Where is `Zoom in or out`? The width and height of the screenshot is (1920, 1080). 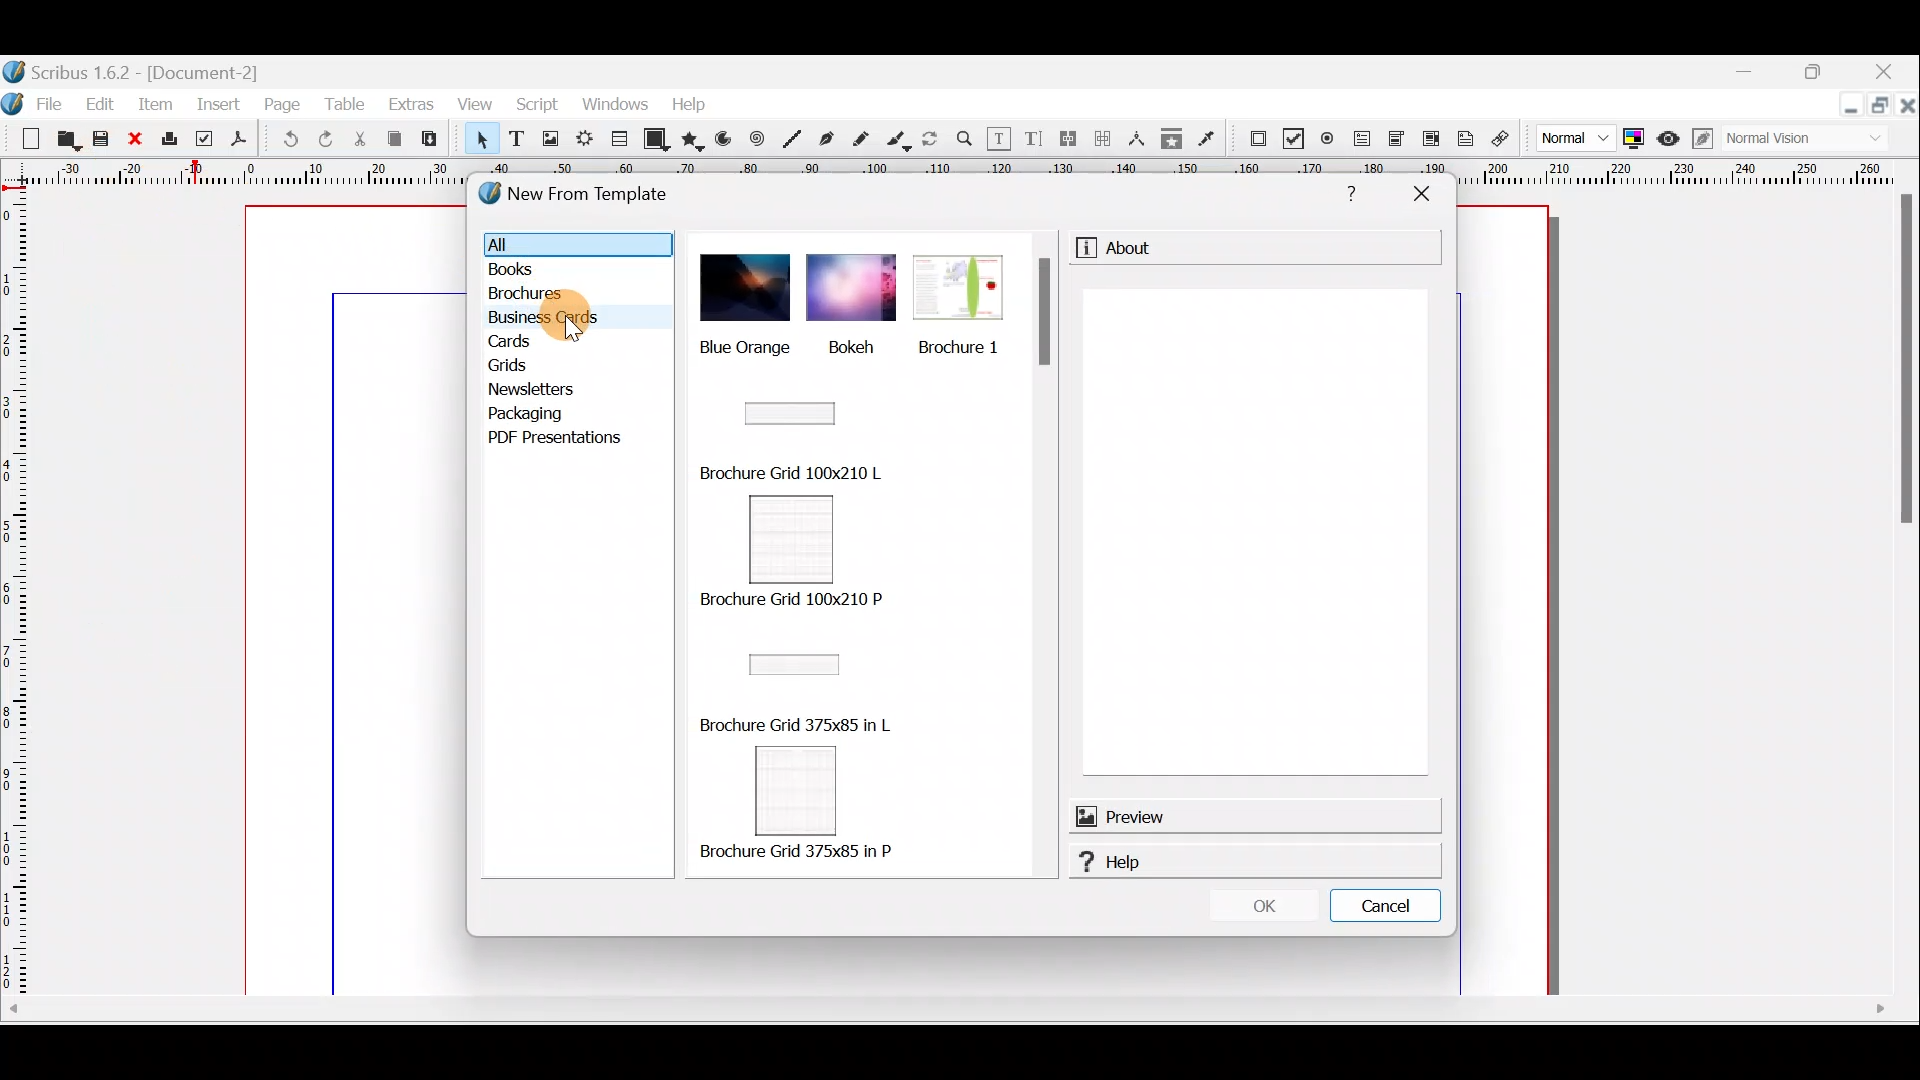
Zoom in or out is located at coordinates (967, 140).